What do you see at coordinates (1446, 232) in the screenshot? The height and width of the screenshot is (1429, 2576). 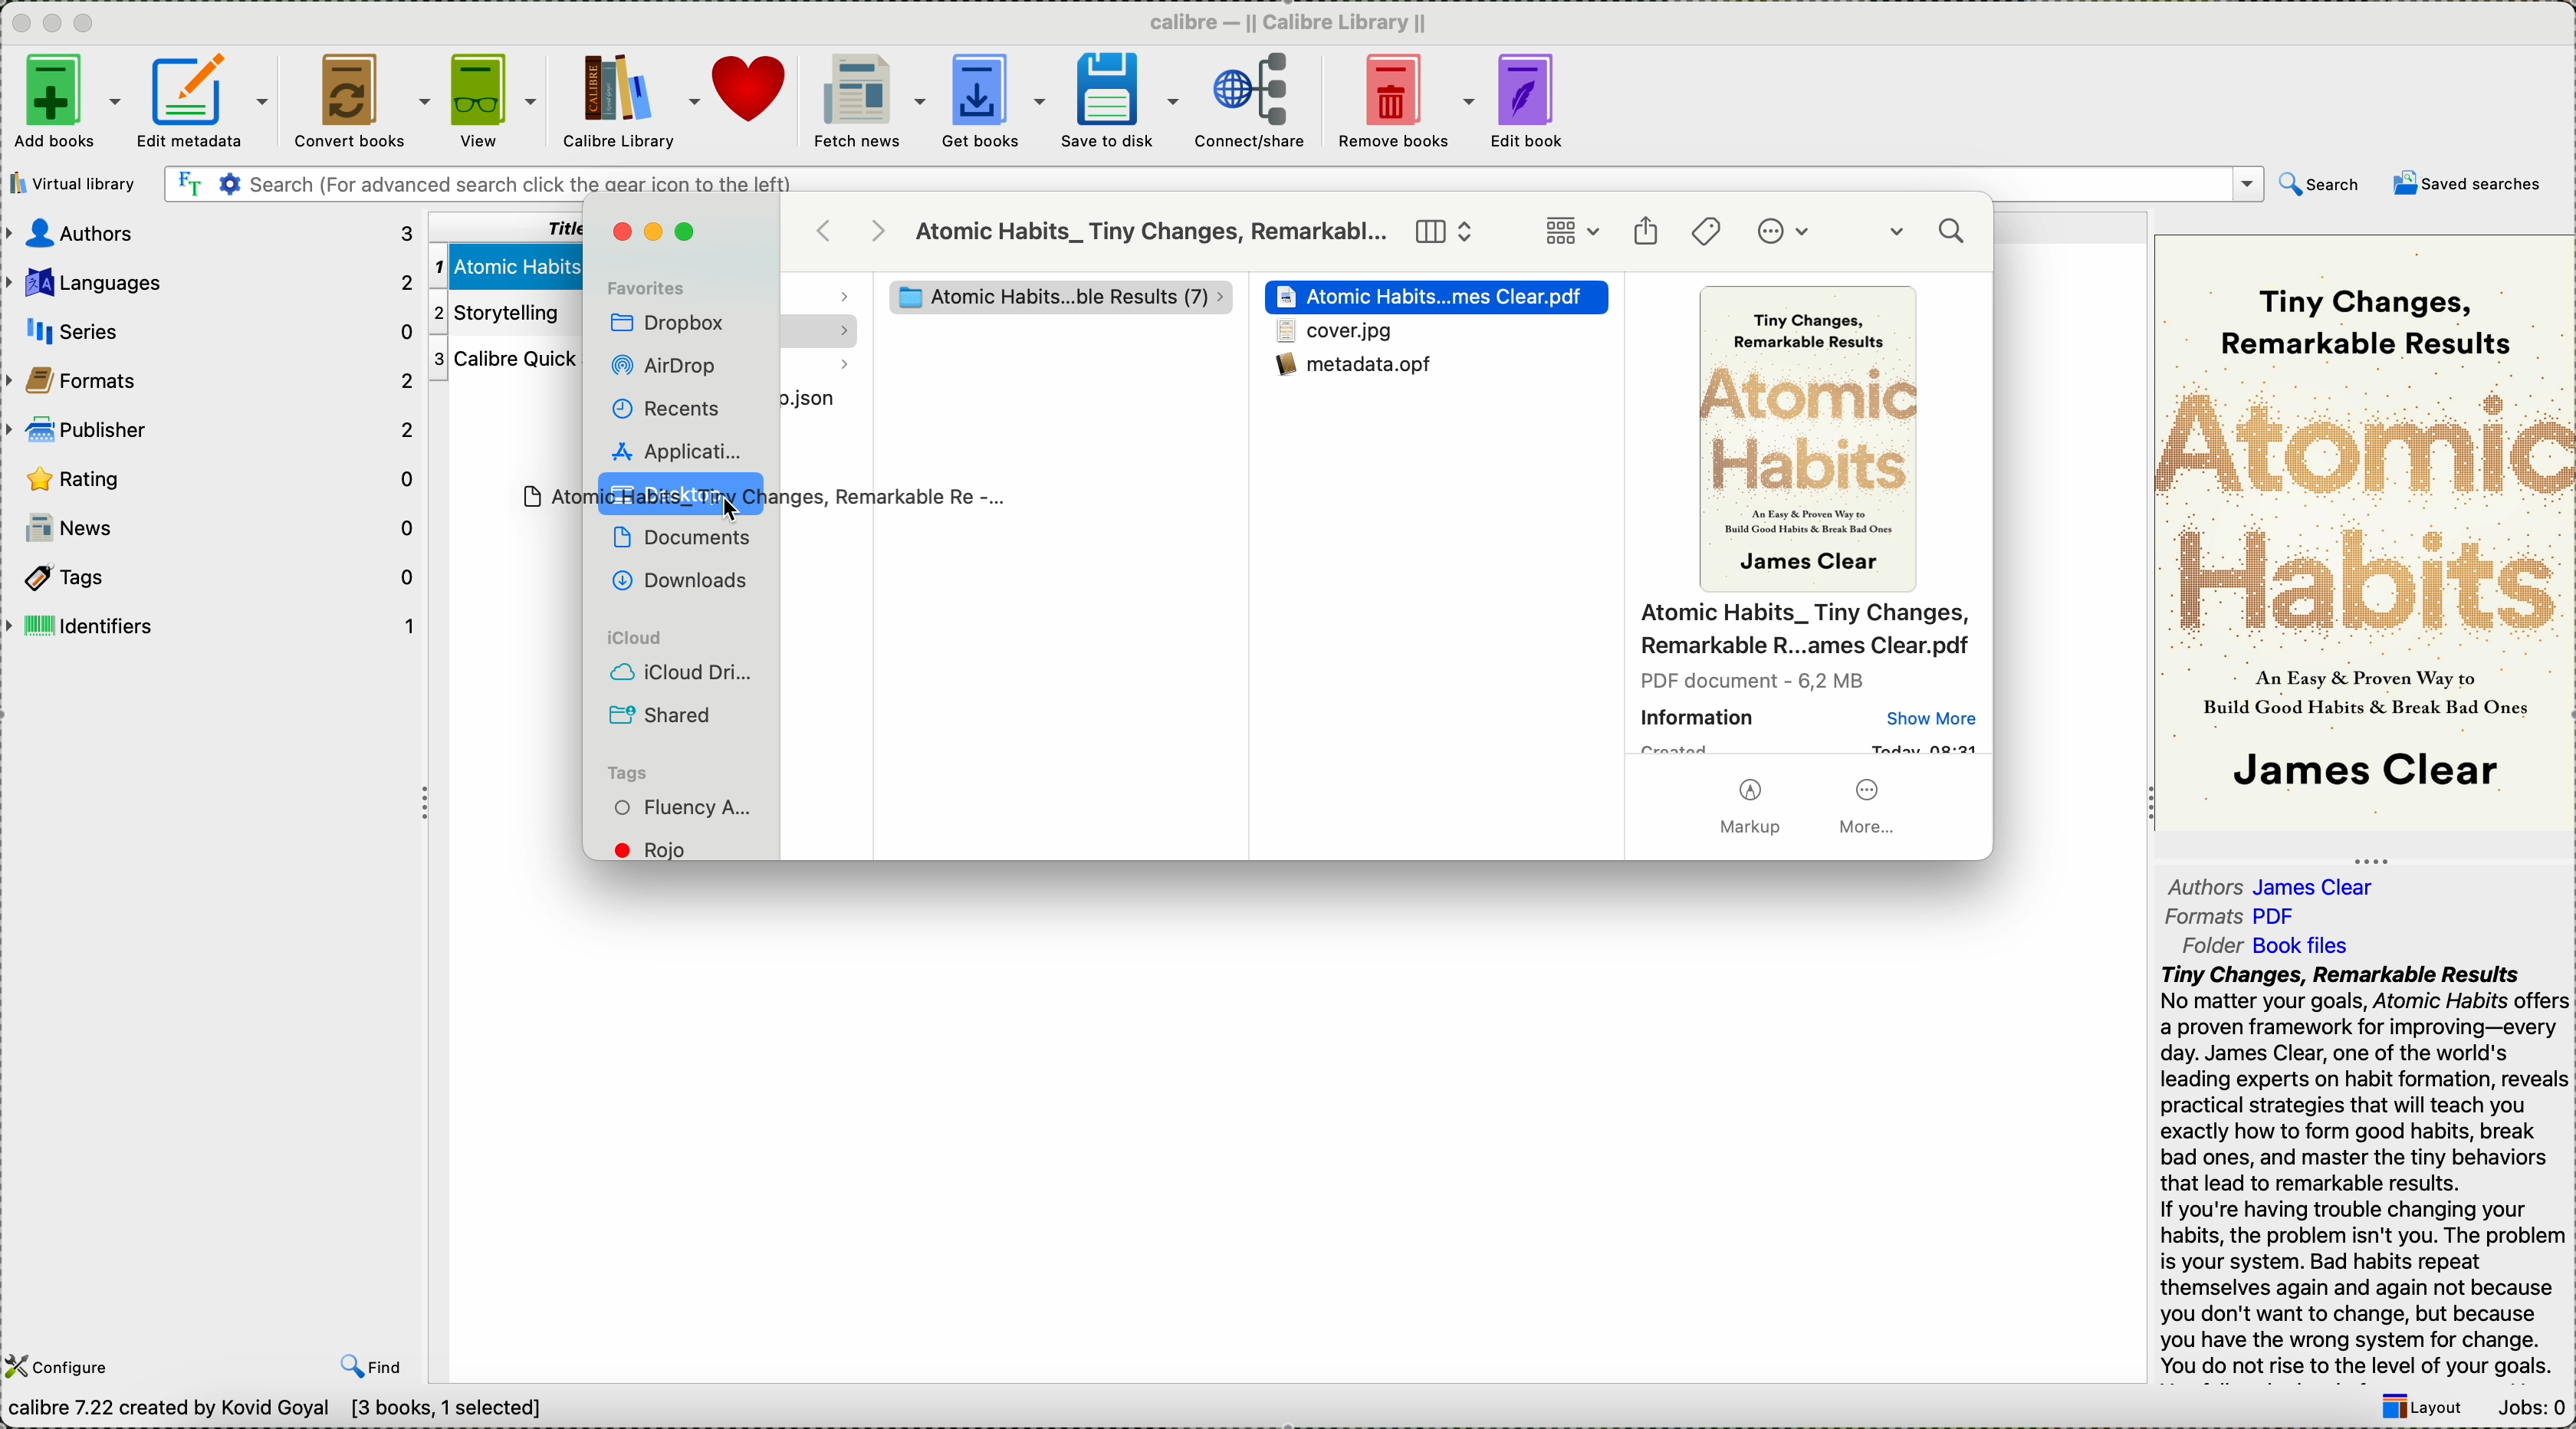 I see `column list` at bounding box center [1446, 232].